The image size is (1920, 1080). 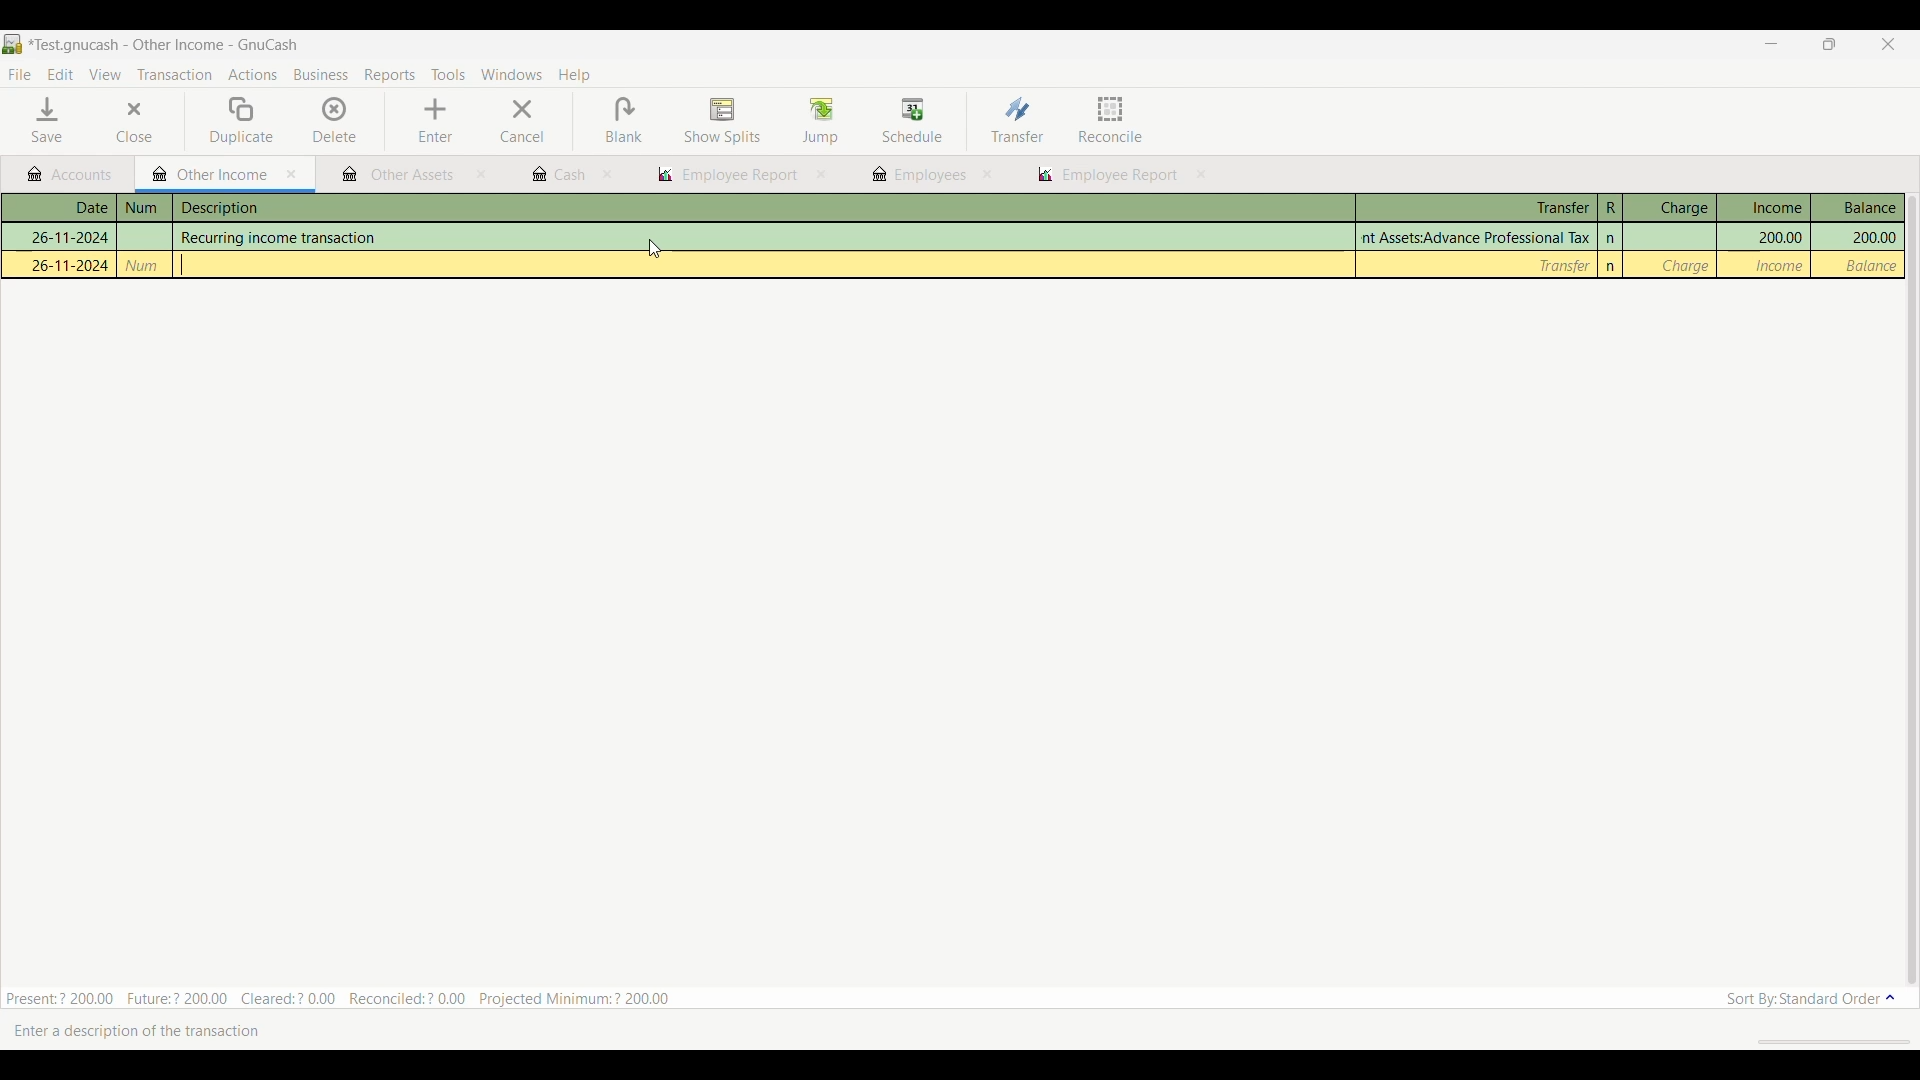 What do you see at coordinates (1763, 207) in the screenshot?
I see `Income column` at bounding box center [1763, 207].